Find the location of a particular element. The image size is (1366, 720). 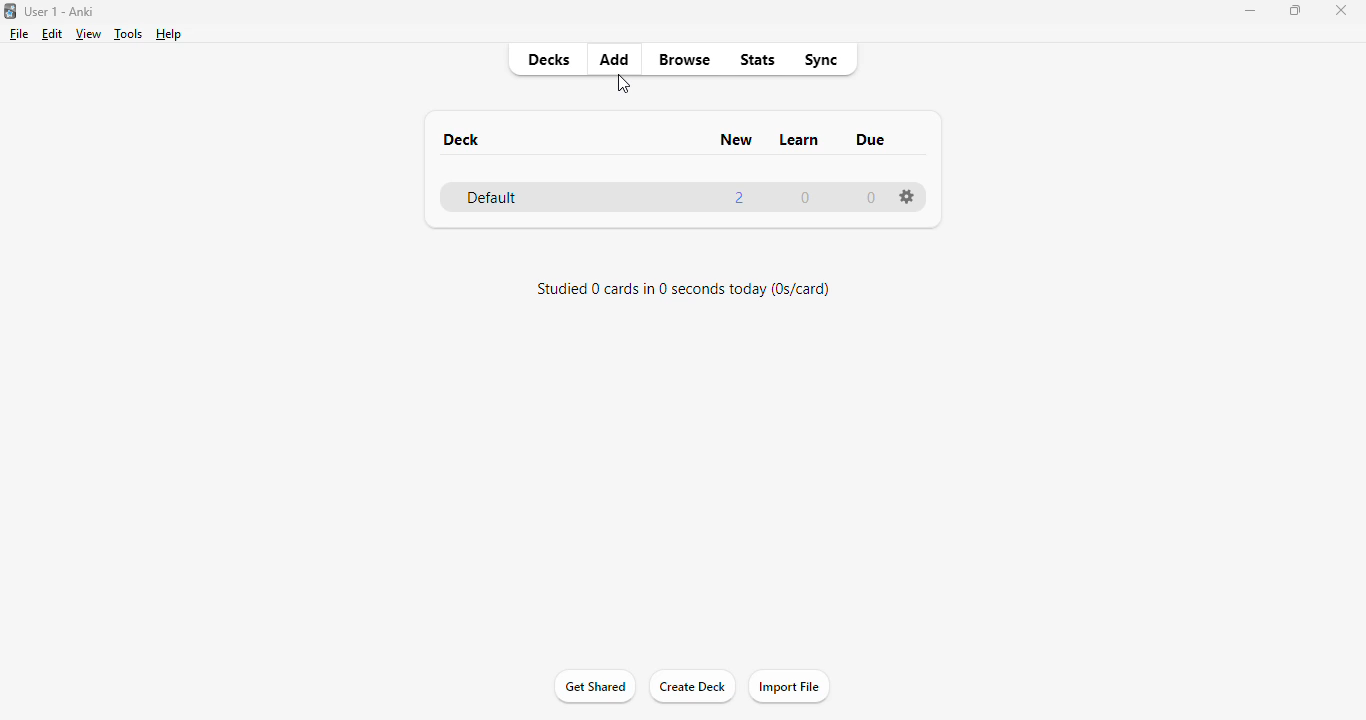

create deck is located at coordinates (691, 687).